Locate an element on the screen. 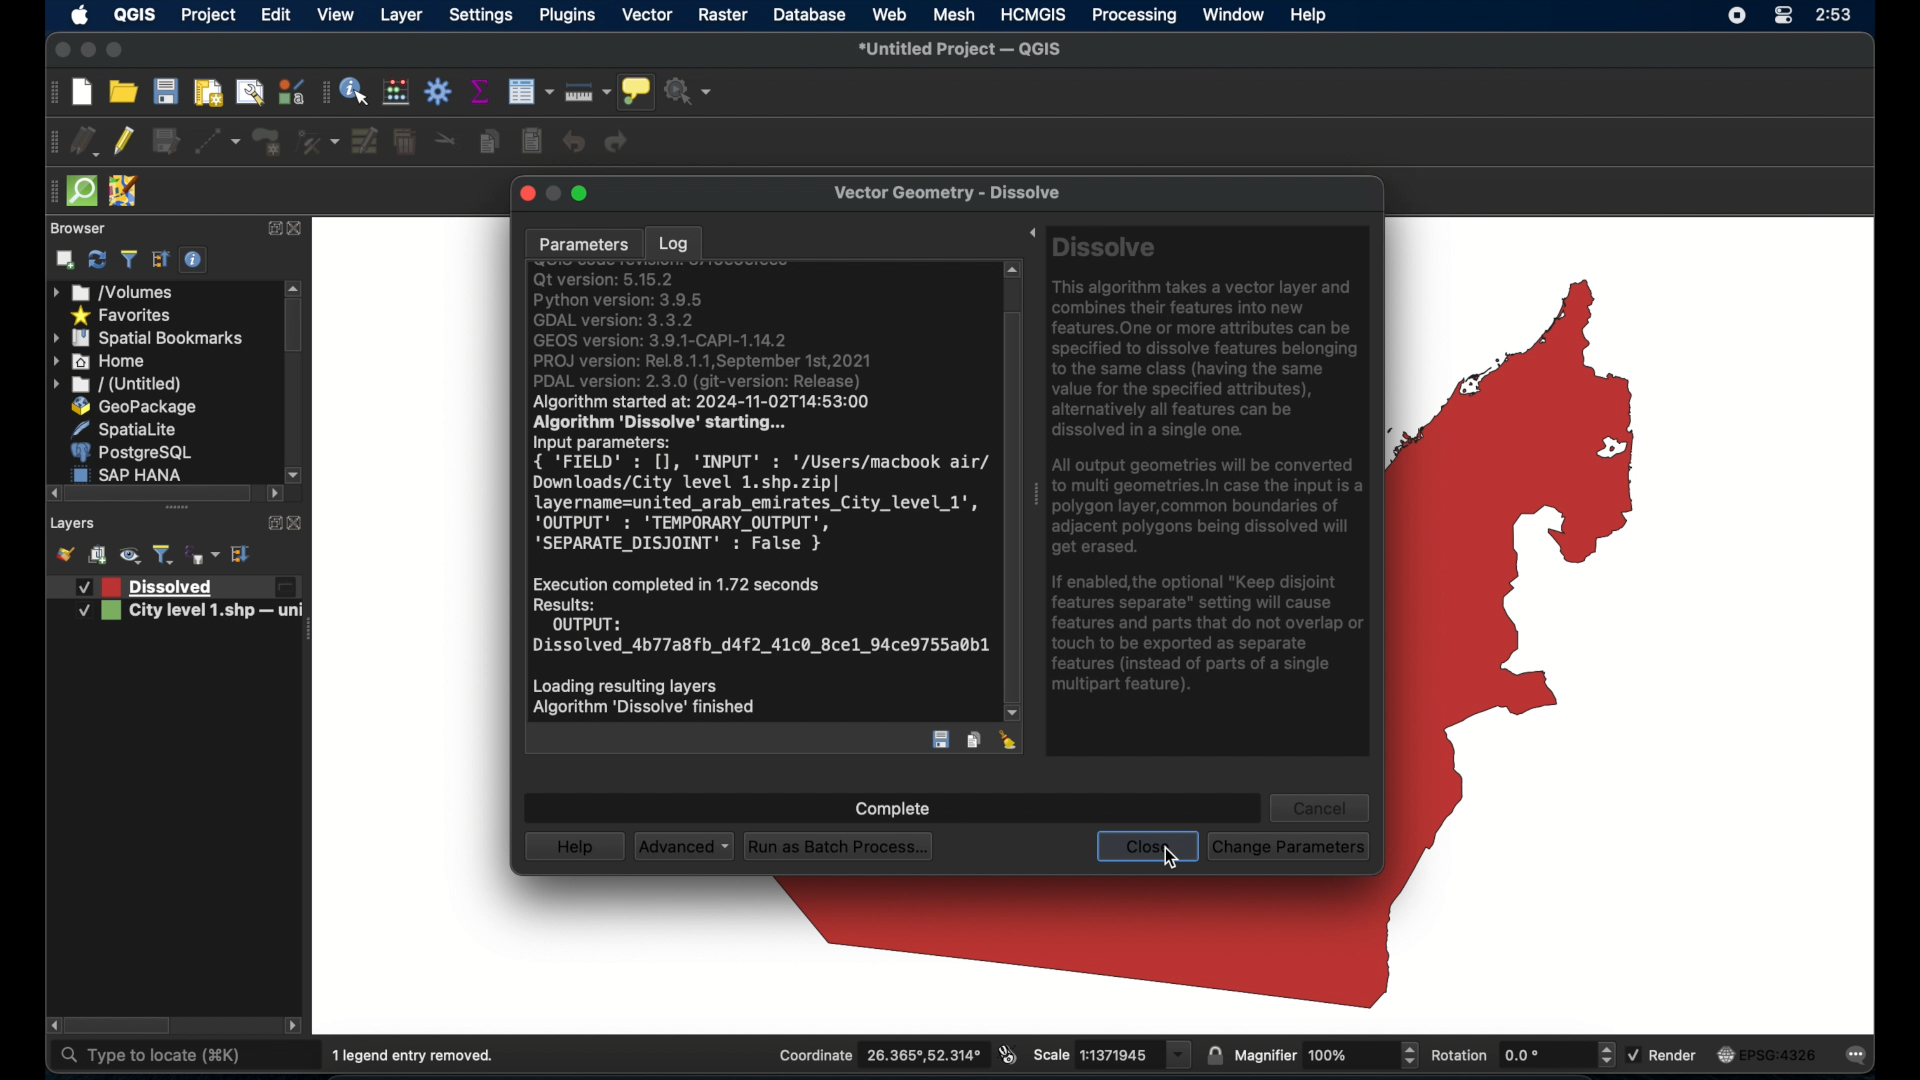  attribute table is located at coordinates (324, 93).